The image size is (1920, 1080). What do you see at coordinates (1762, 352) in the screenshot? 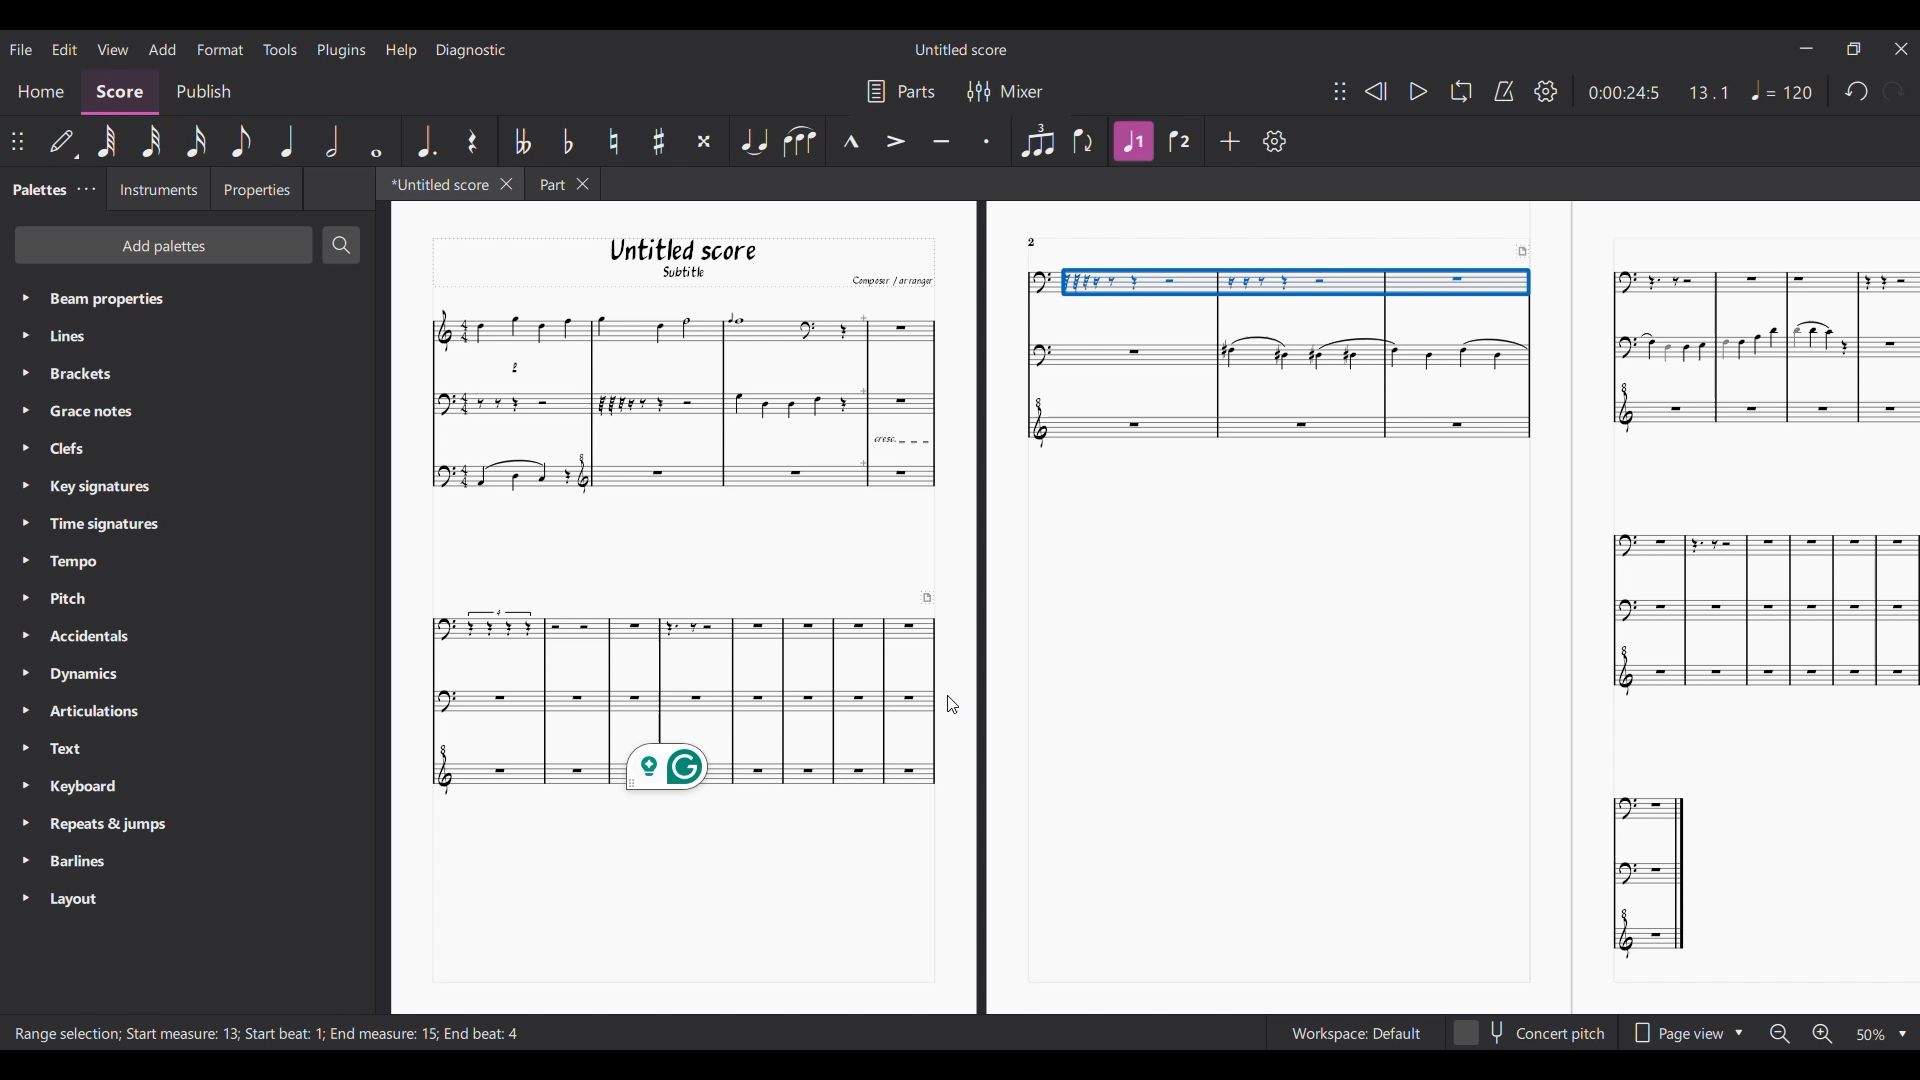
I see `Graph` at bounding box center [1762, 352].